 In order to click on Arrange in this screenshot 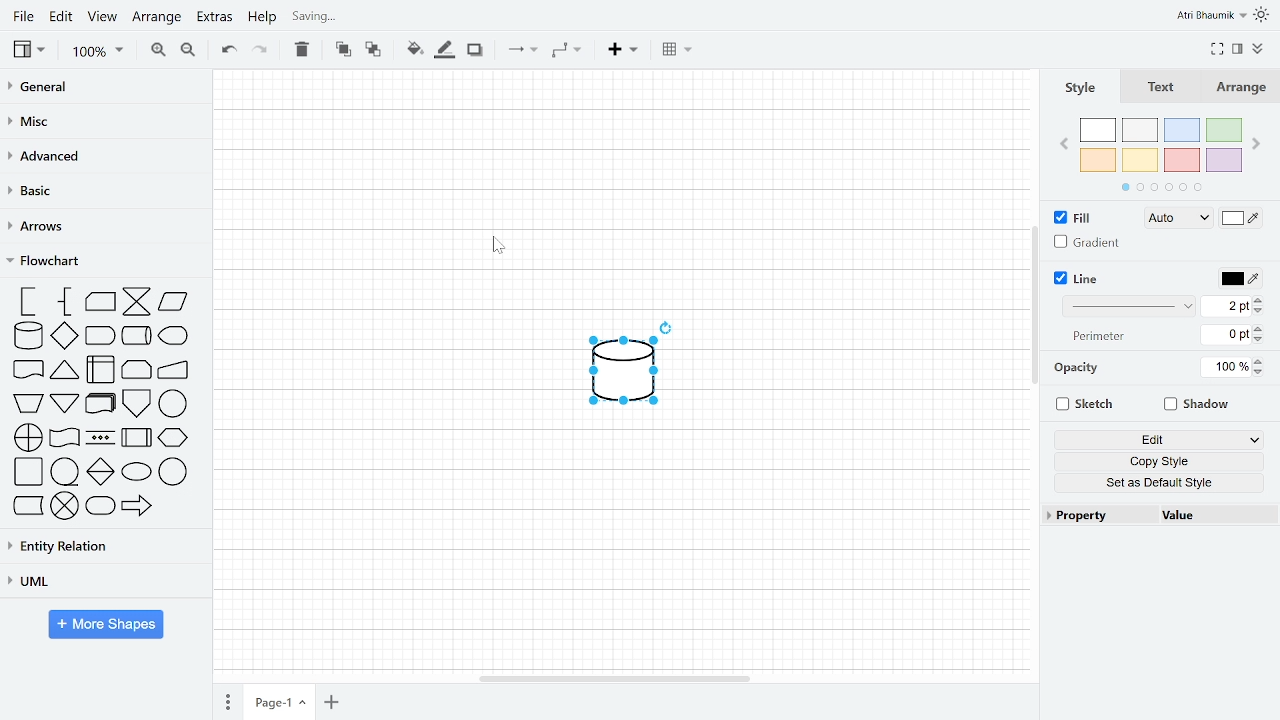, I will do `click(157, 19)`.